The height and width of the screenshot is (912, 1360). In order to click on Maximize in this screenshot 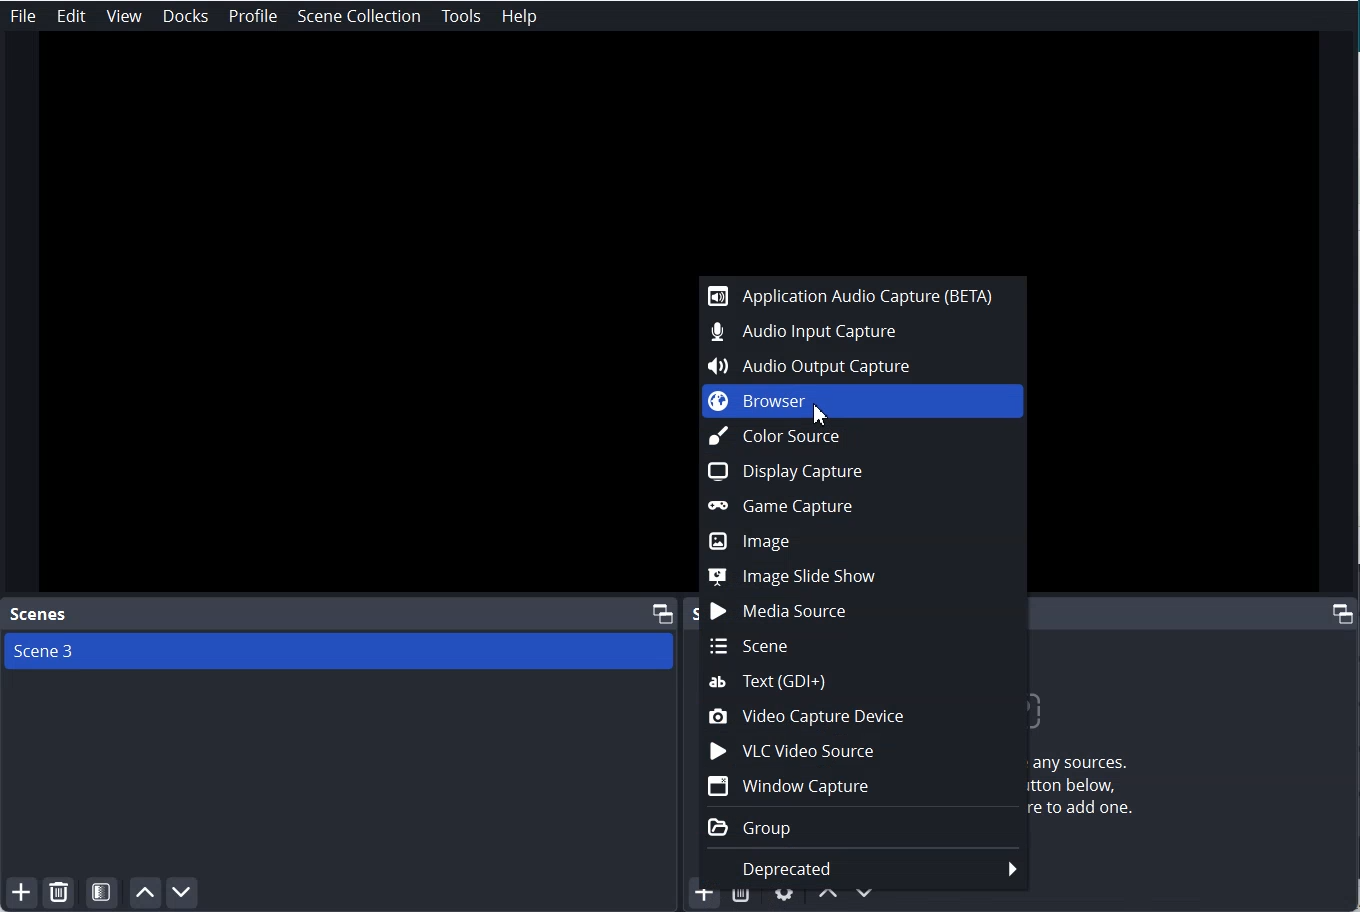, I will do `click(1343, 612)`.